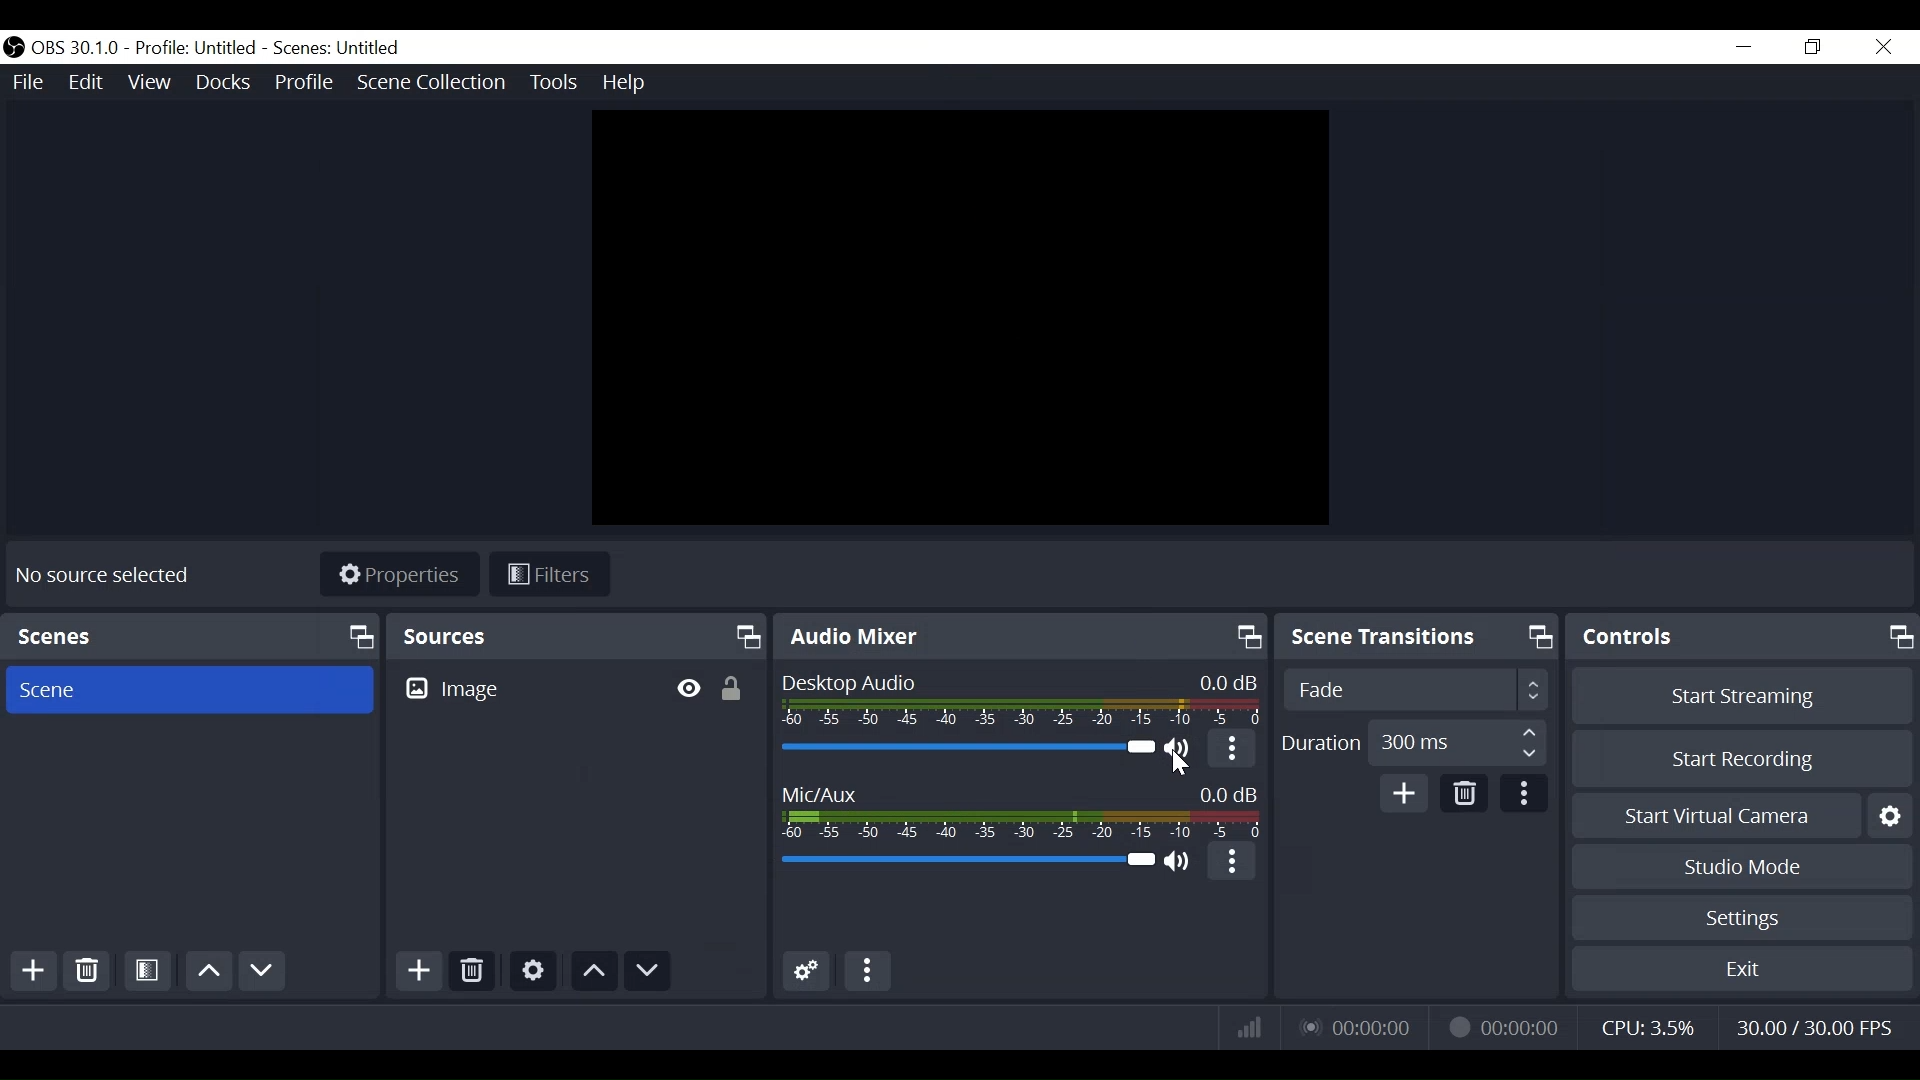 The width and height of the screenshot is (1920, 1080). What do you see at coordinates (1465, 794) in the screenshot?
I see `Delete` at bounding box center [1465, 794].